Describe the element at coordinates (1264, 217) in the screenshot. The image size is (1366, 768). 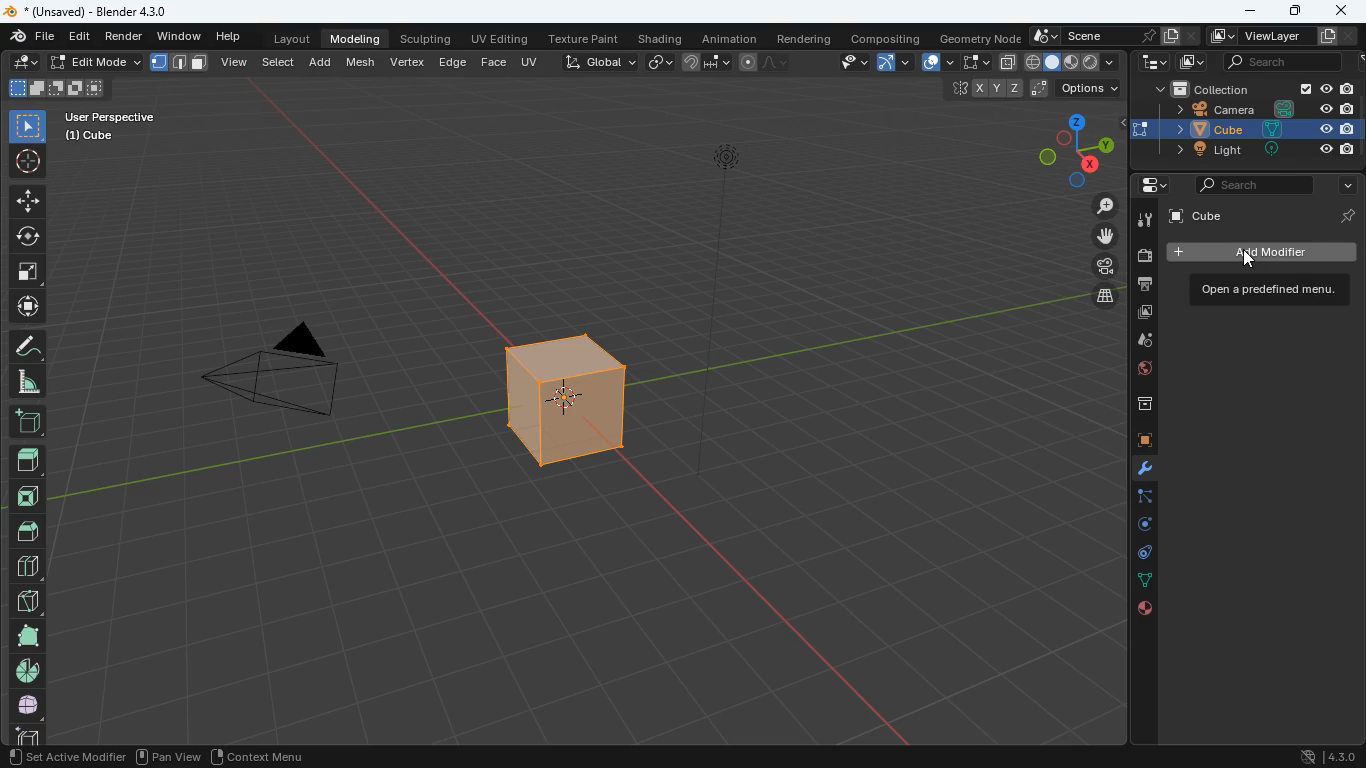
I see `cube` at that location.